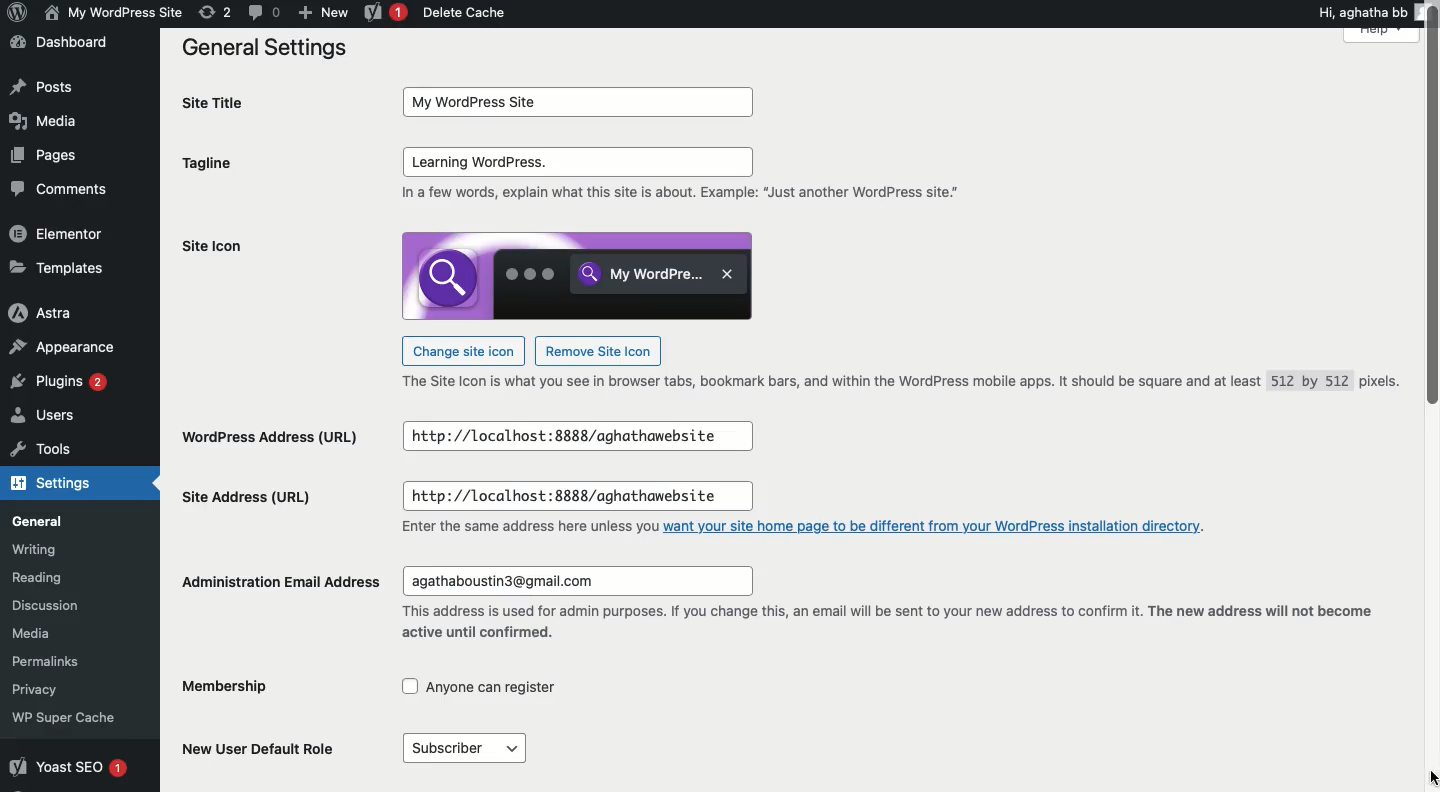  Describe the element at coordinates (58, 640) in the screenshot. I see `Media` at that location.